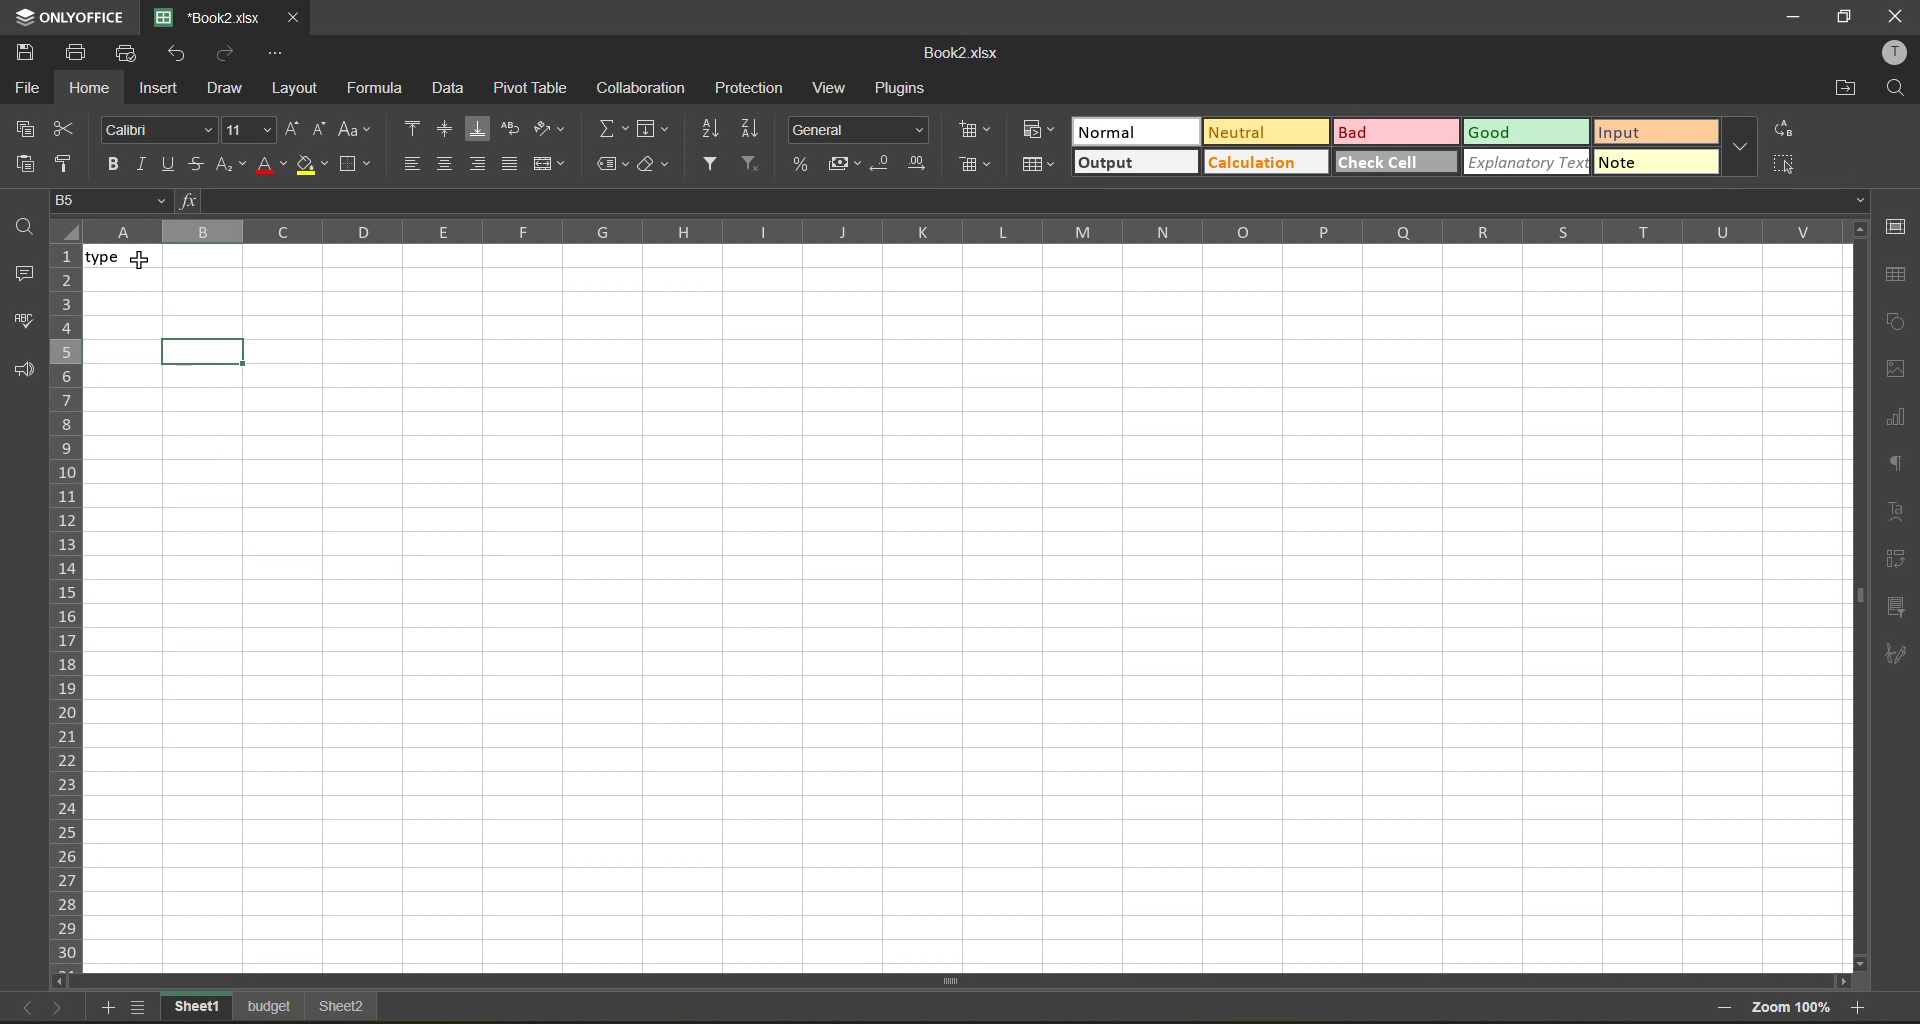  What do you see at coordinates (712, 129) in the screenshot?
I see `sort ascending` at bounding box center [712, 129].